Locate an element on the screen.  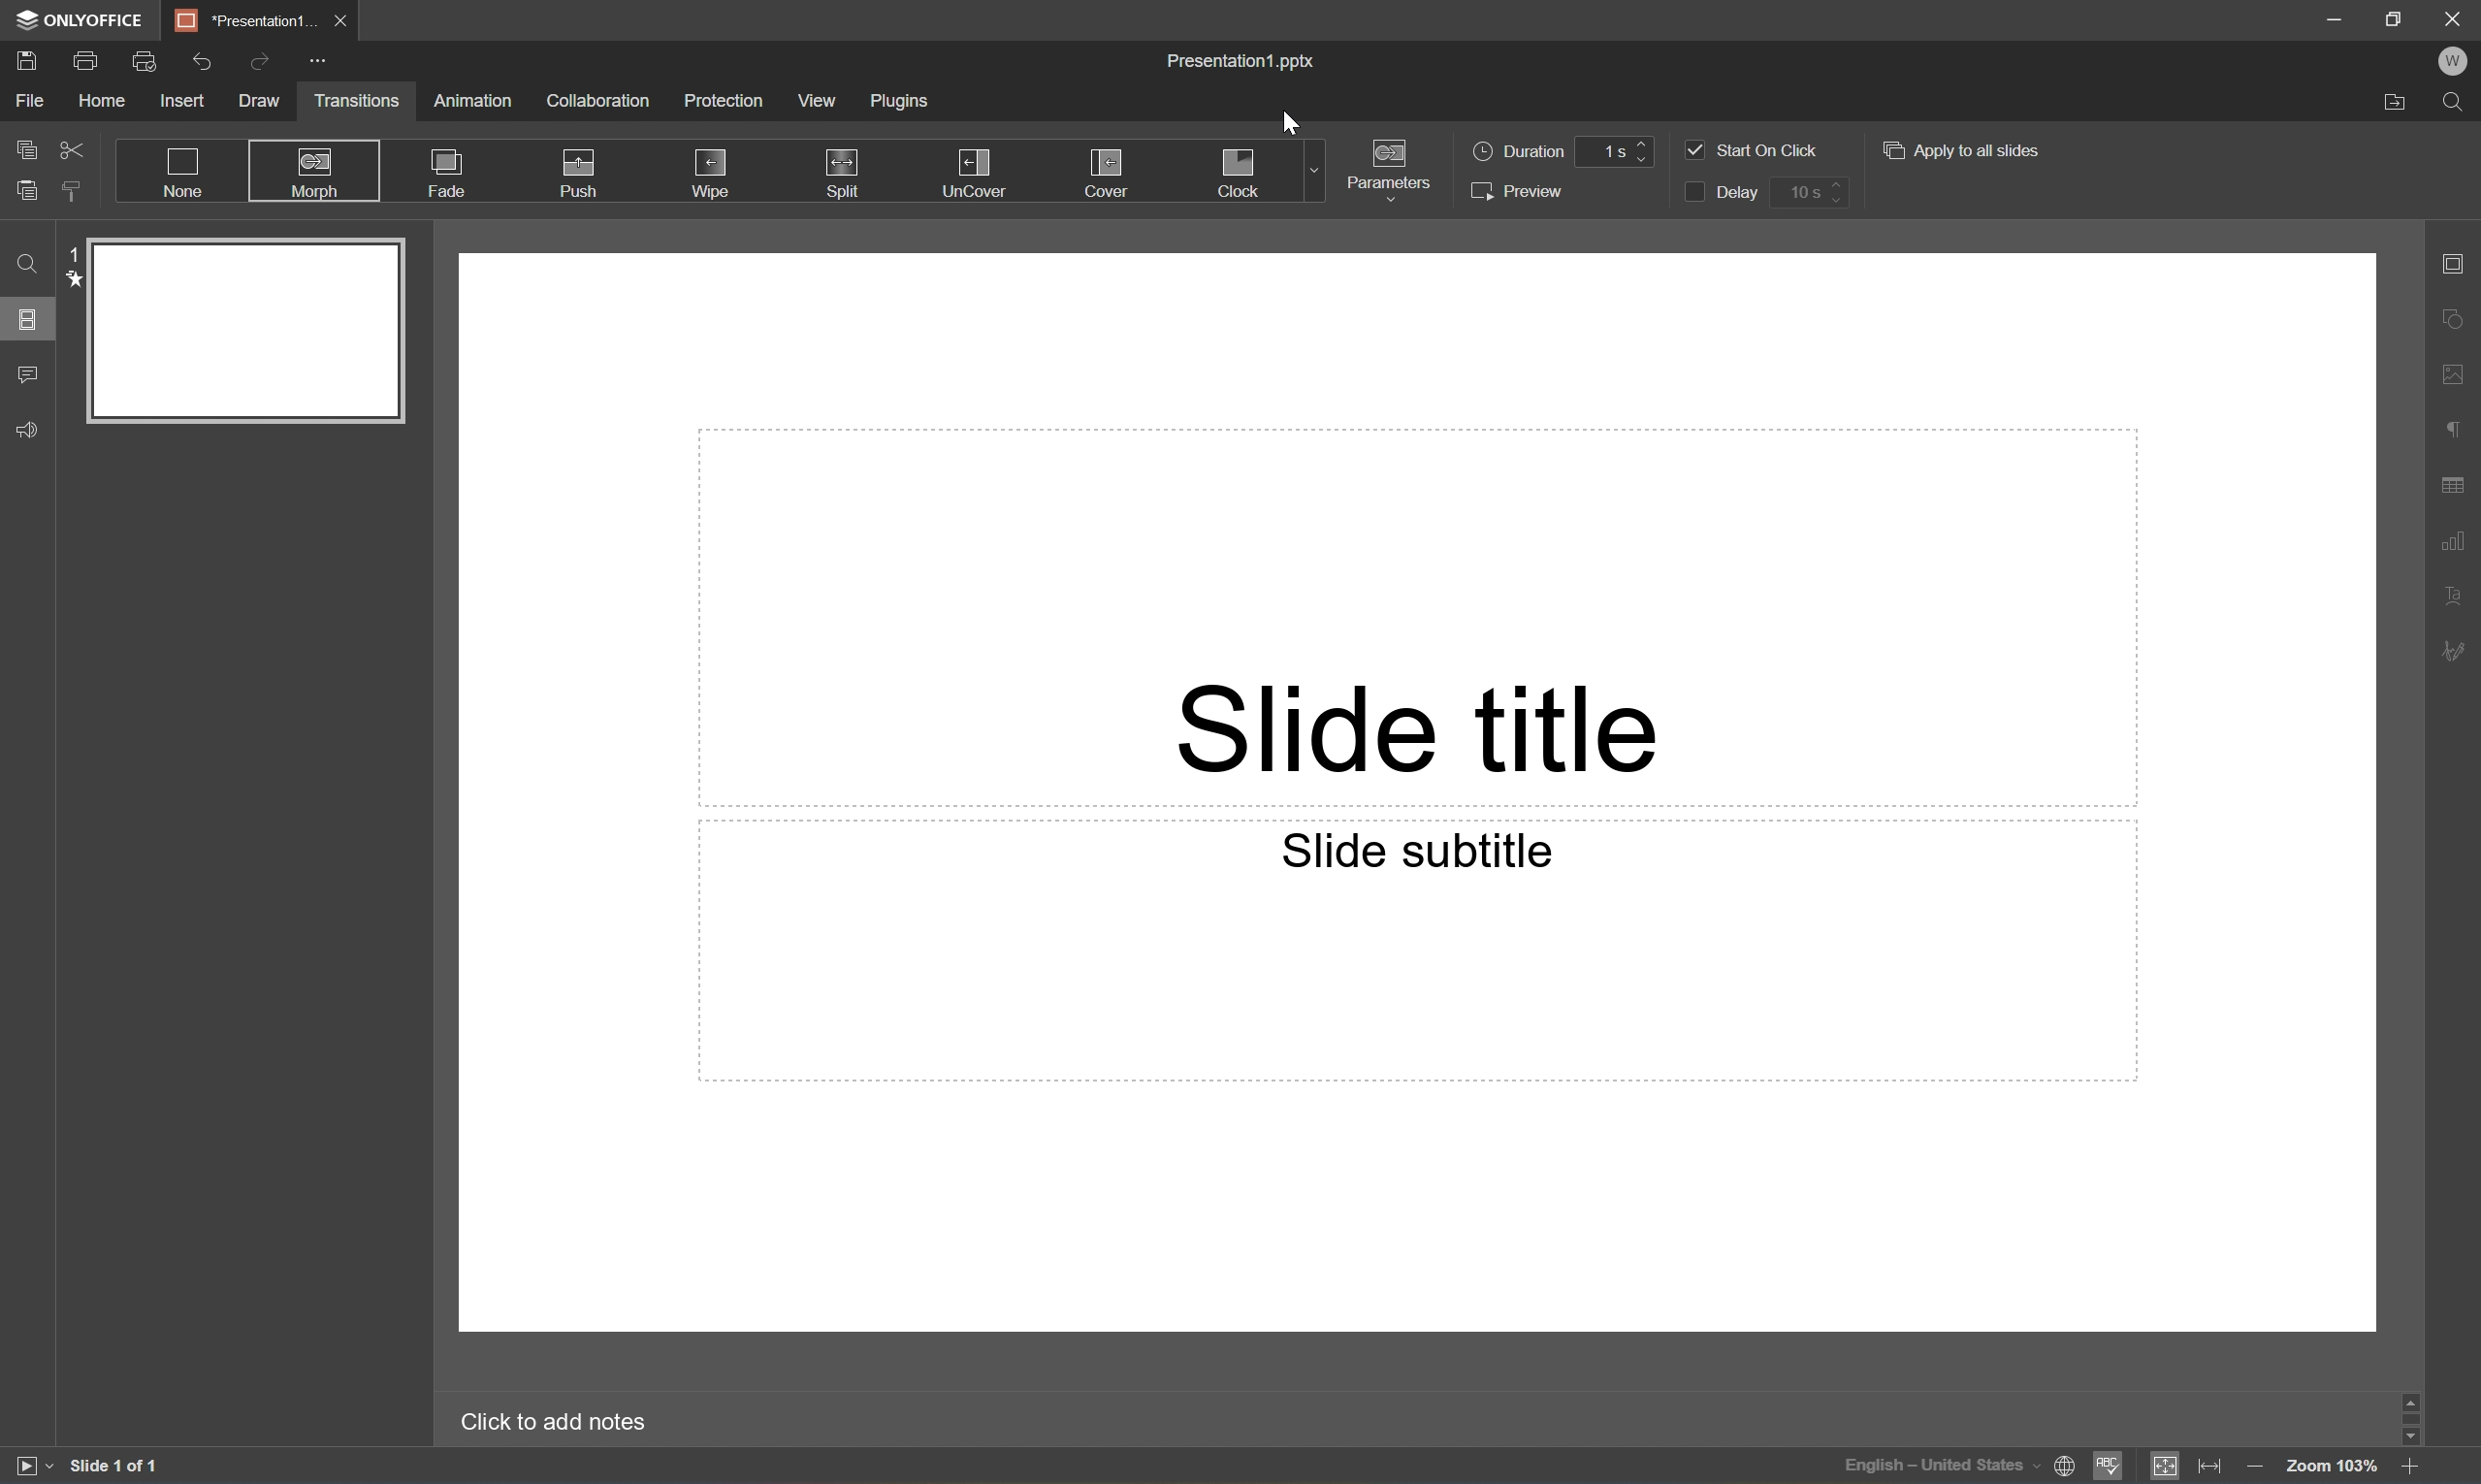
1s is located at coordinates (1616, 148).